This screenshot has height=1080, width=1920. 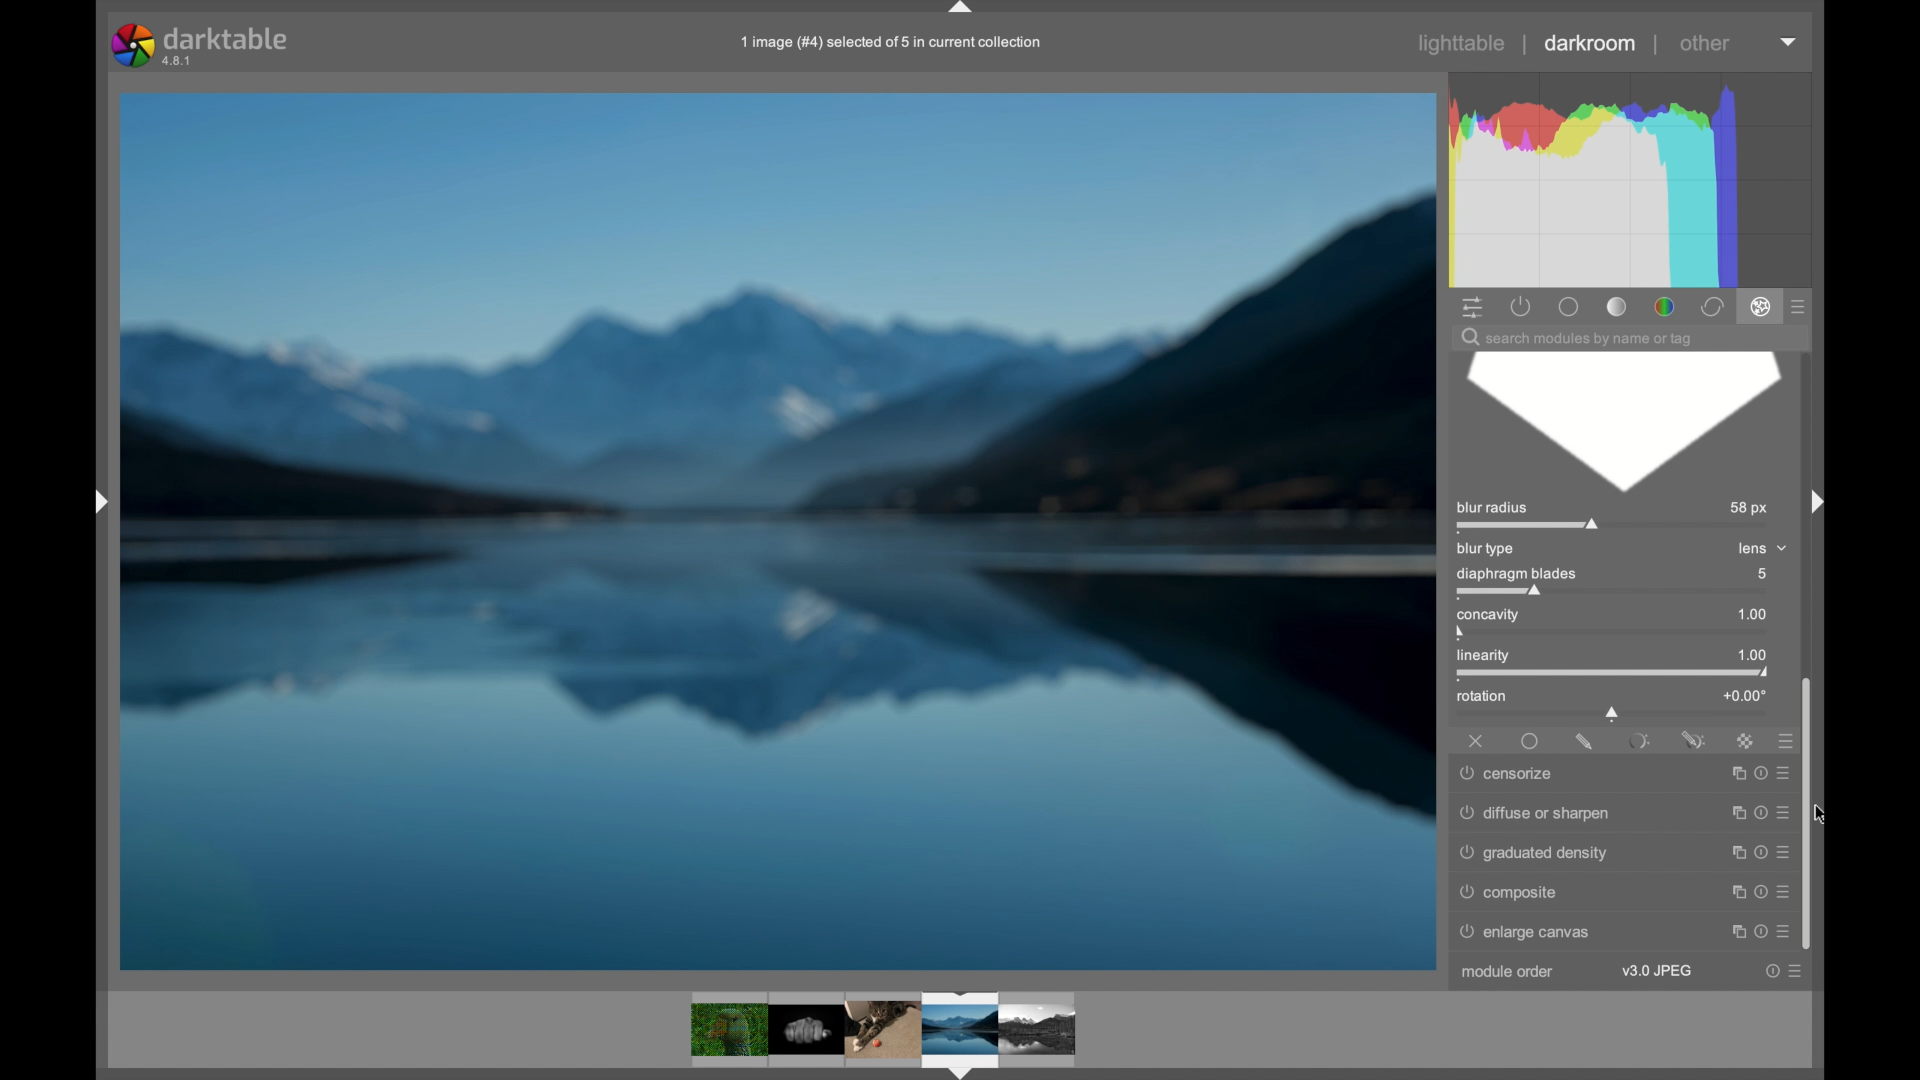 I want to click on drawnamsk, so click(x=1584, y=741).